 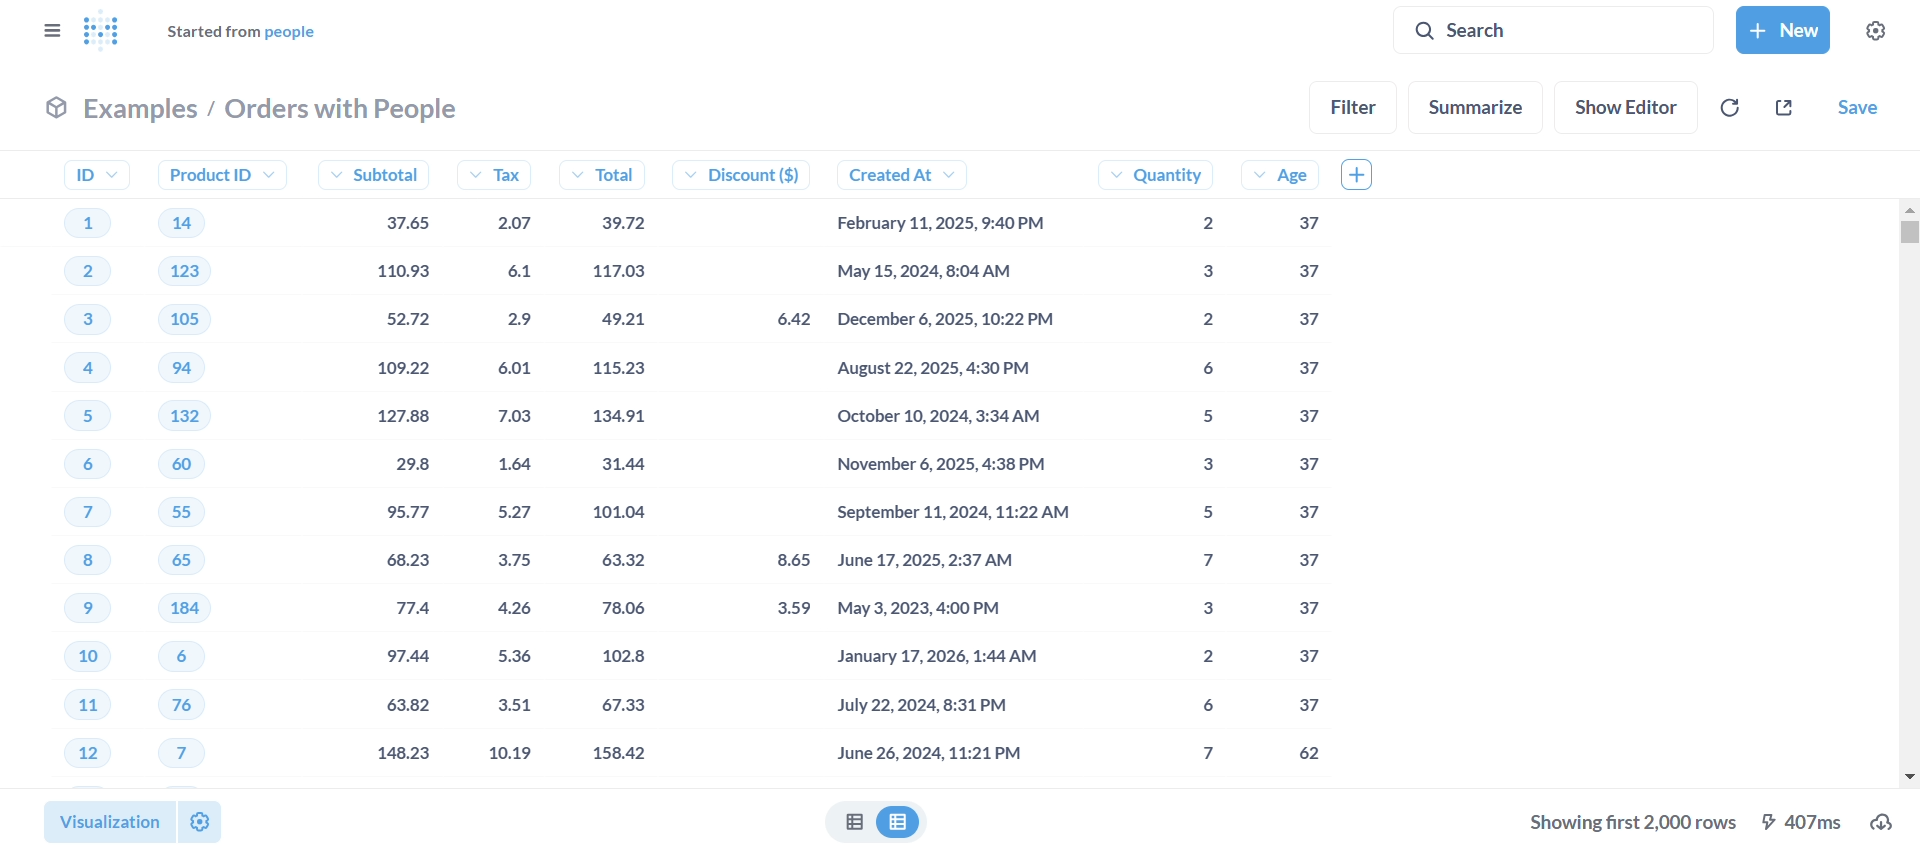 I want to click on sharing, so click(x=1784, y=106).